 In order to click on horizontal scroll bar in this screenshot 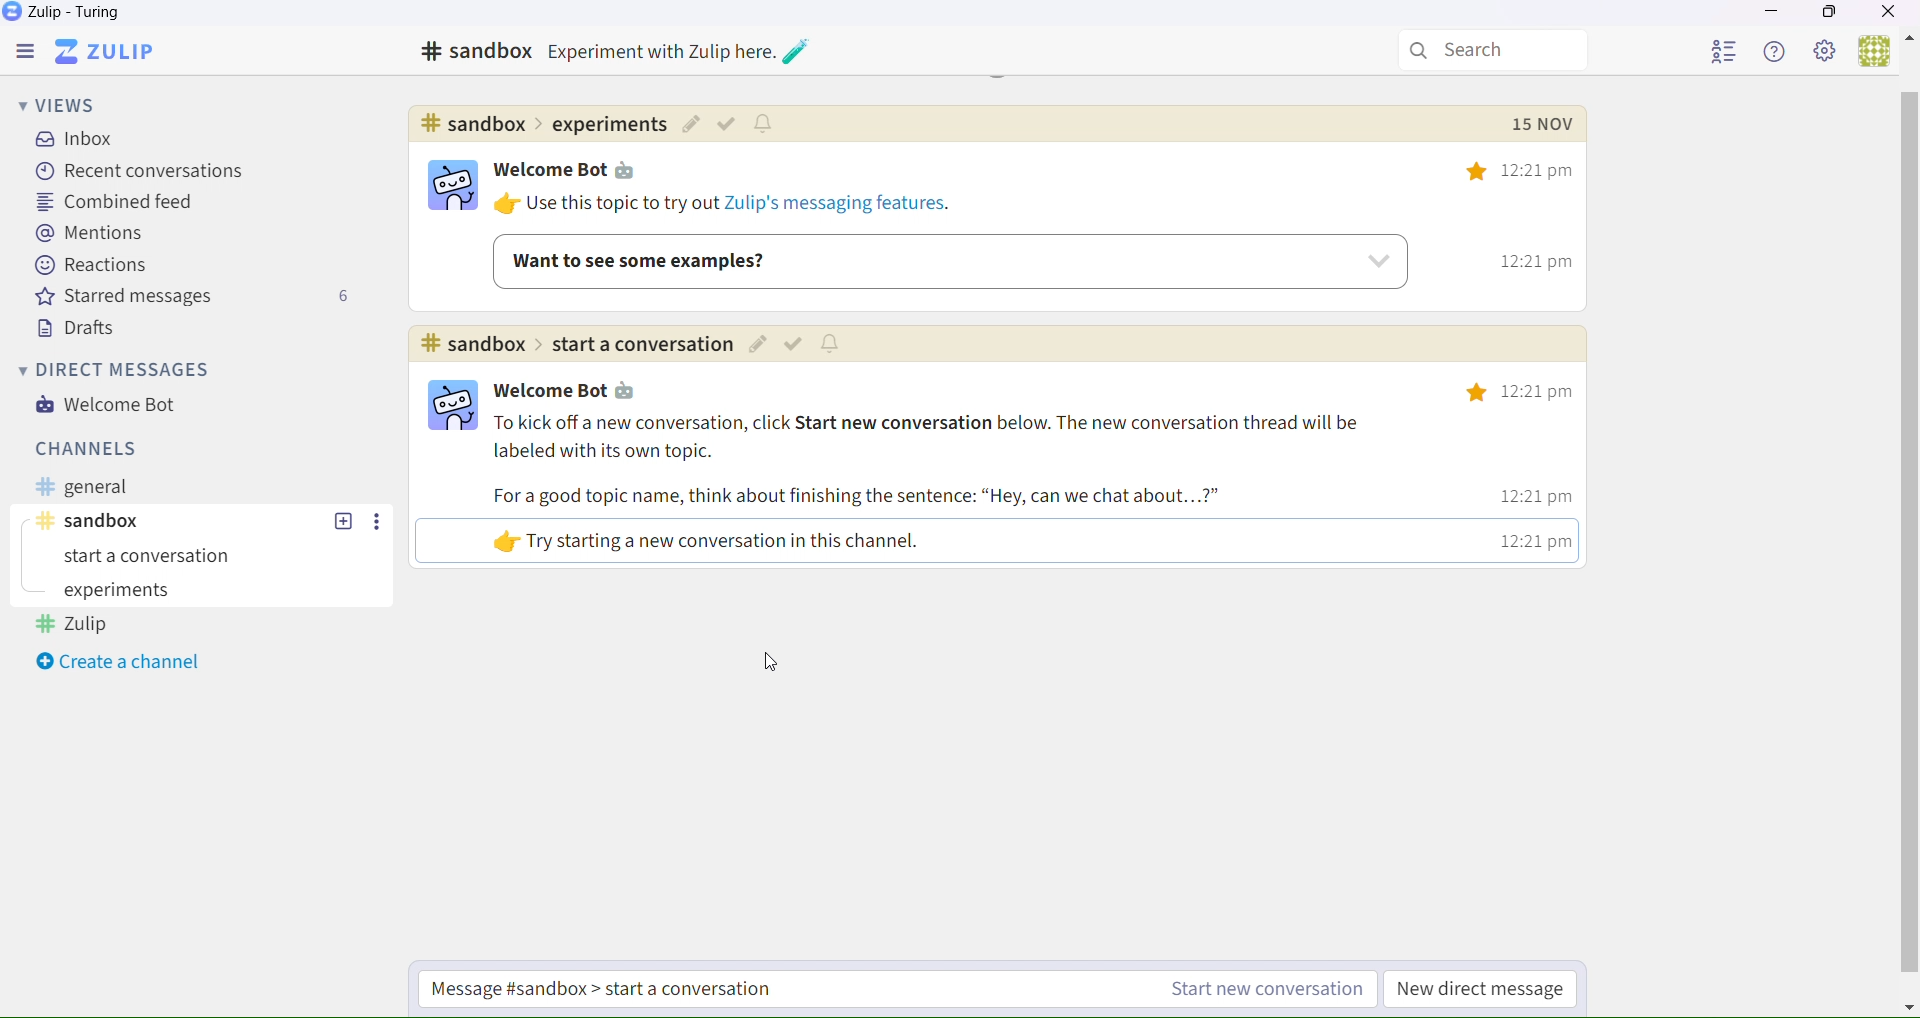, I will do `click(1906, 536)`.